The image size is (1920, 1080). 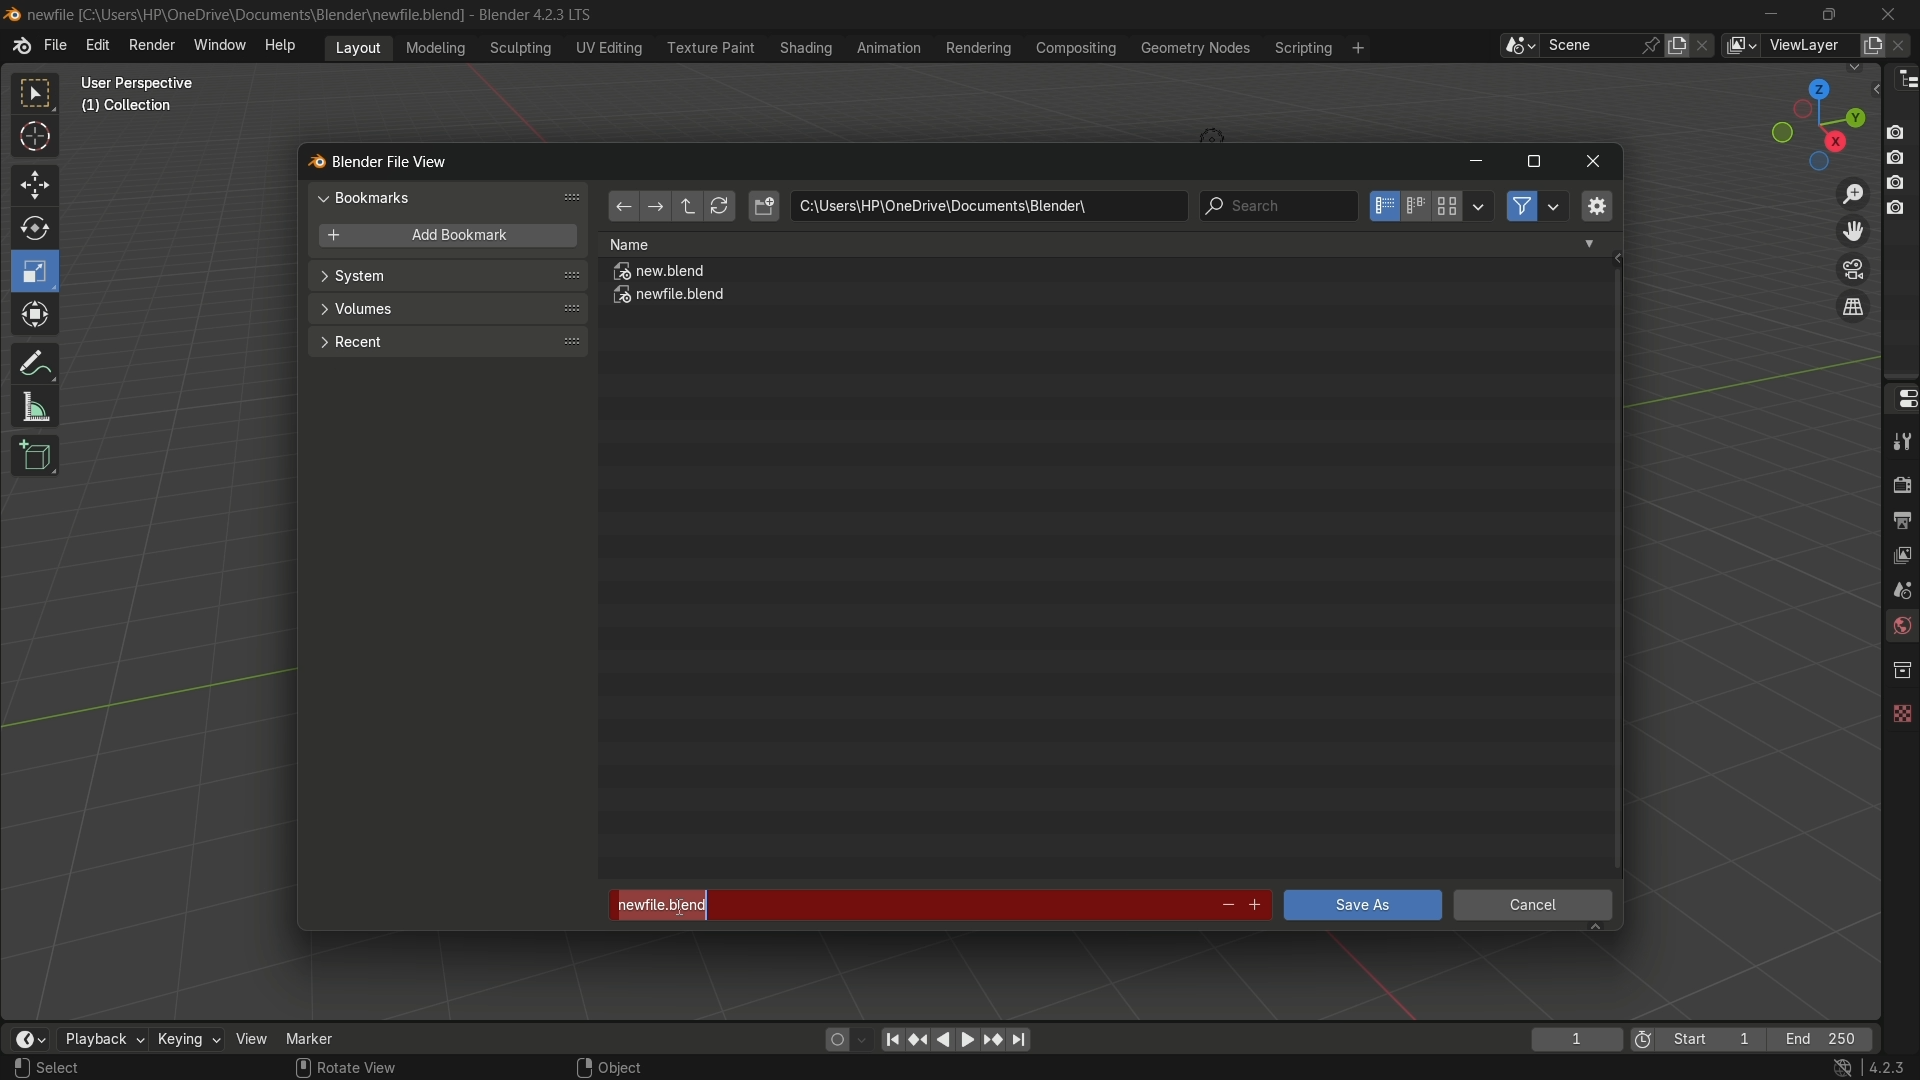 What do you see at coordinates (346, 1068) in the screenshot?
I see `Rotate View` at bounding box center [346, 1068].